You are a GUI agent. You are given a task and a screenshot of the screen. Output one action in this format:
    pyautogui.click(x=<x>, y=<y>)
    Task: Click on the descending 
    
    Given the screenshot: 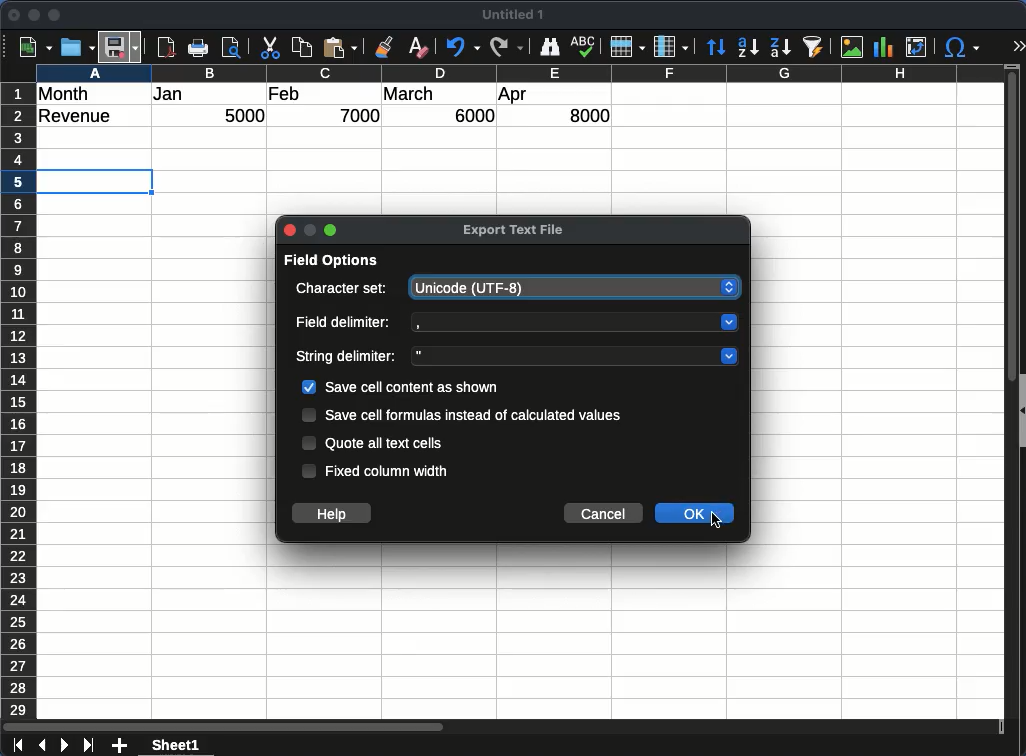 What is the action you would take?
    pyautogui.click(x=779, y=46)
    